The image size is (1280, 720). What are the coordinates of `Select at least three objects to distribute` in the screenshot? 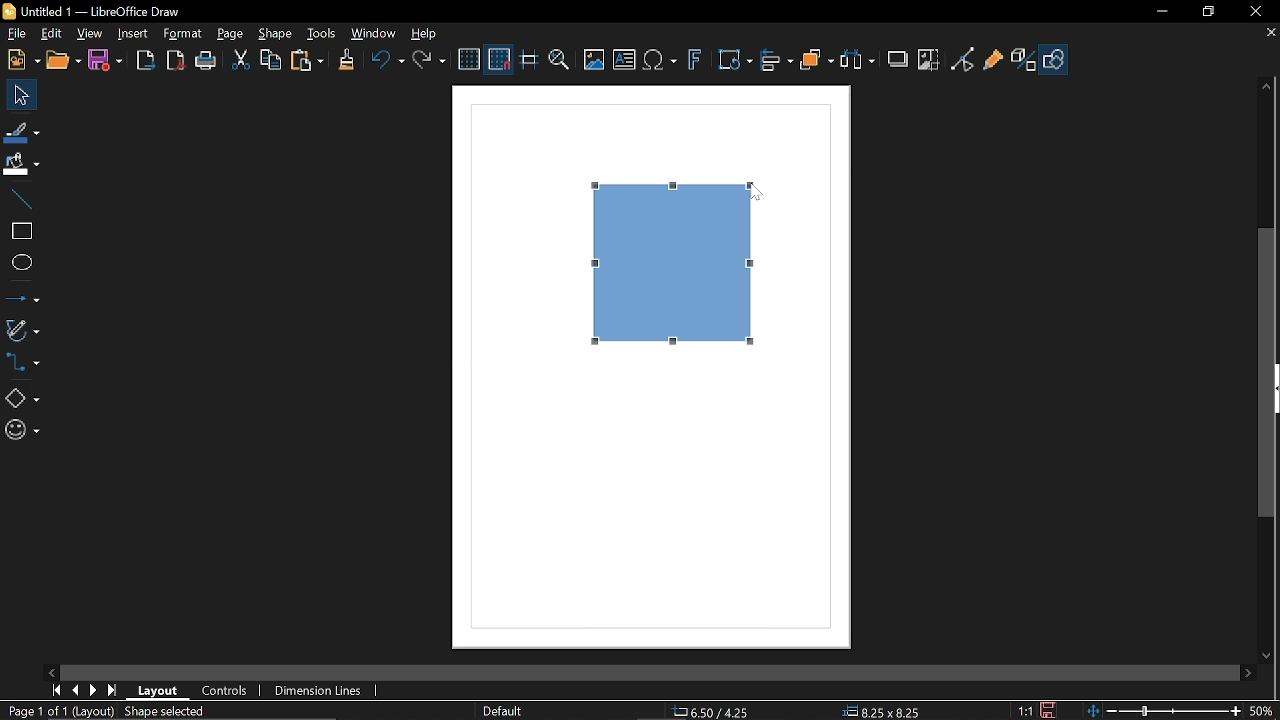 It's located at (861, 61).